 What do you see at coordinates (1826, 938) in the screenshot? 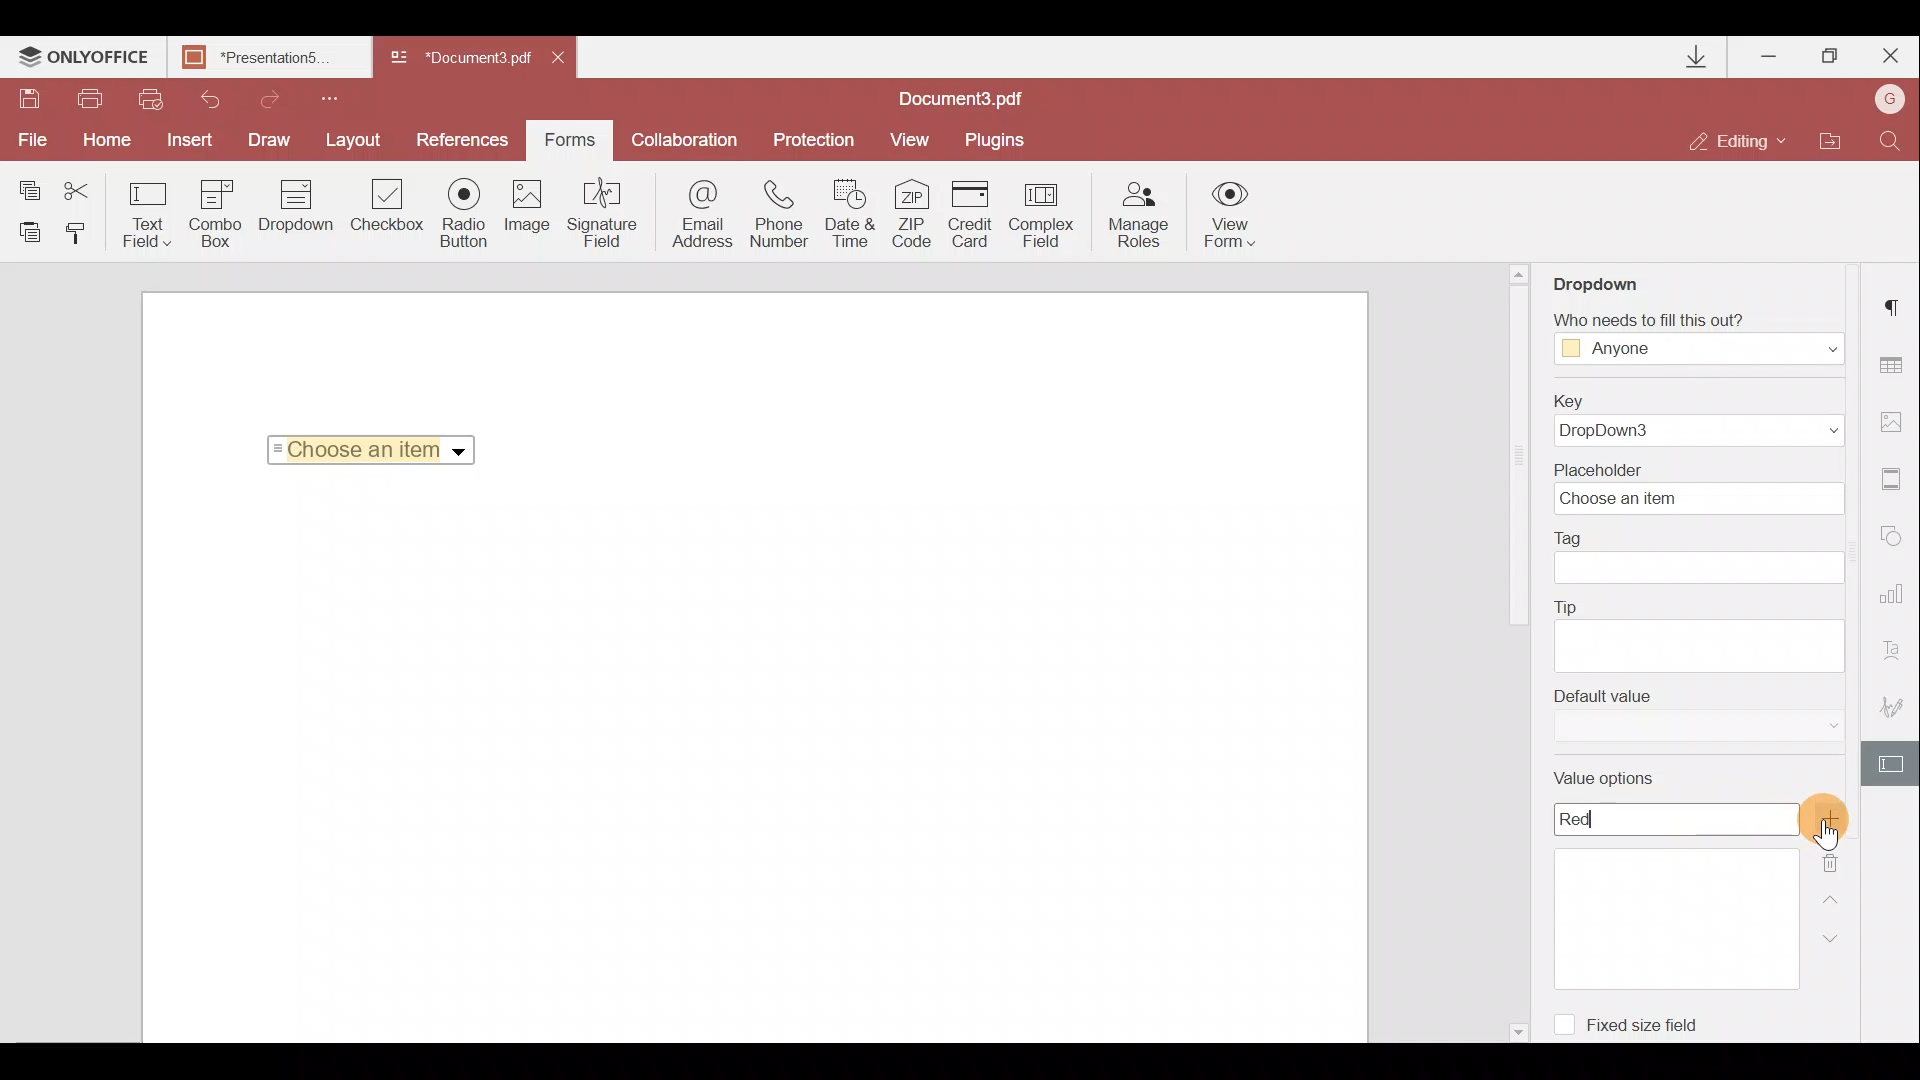
I see `Down` at bounding box center [1826, 938].